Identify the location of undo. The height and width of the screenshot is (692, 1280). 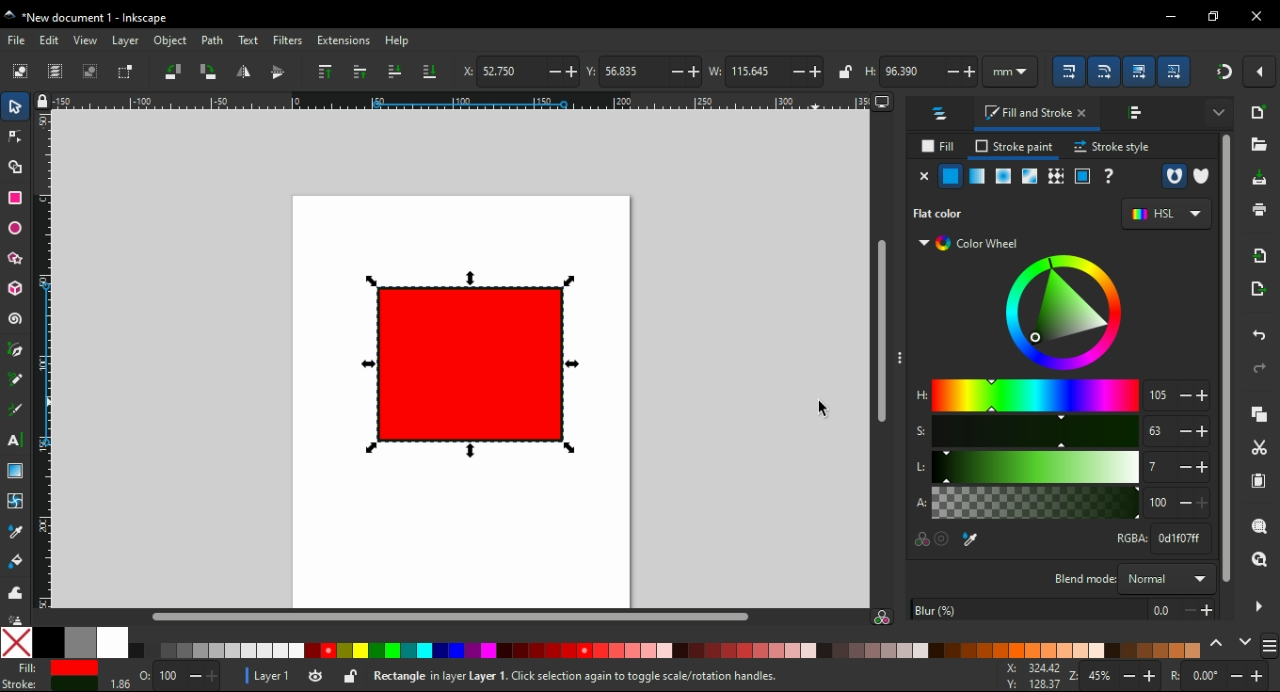
(1260, 335).